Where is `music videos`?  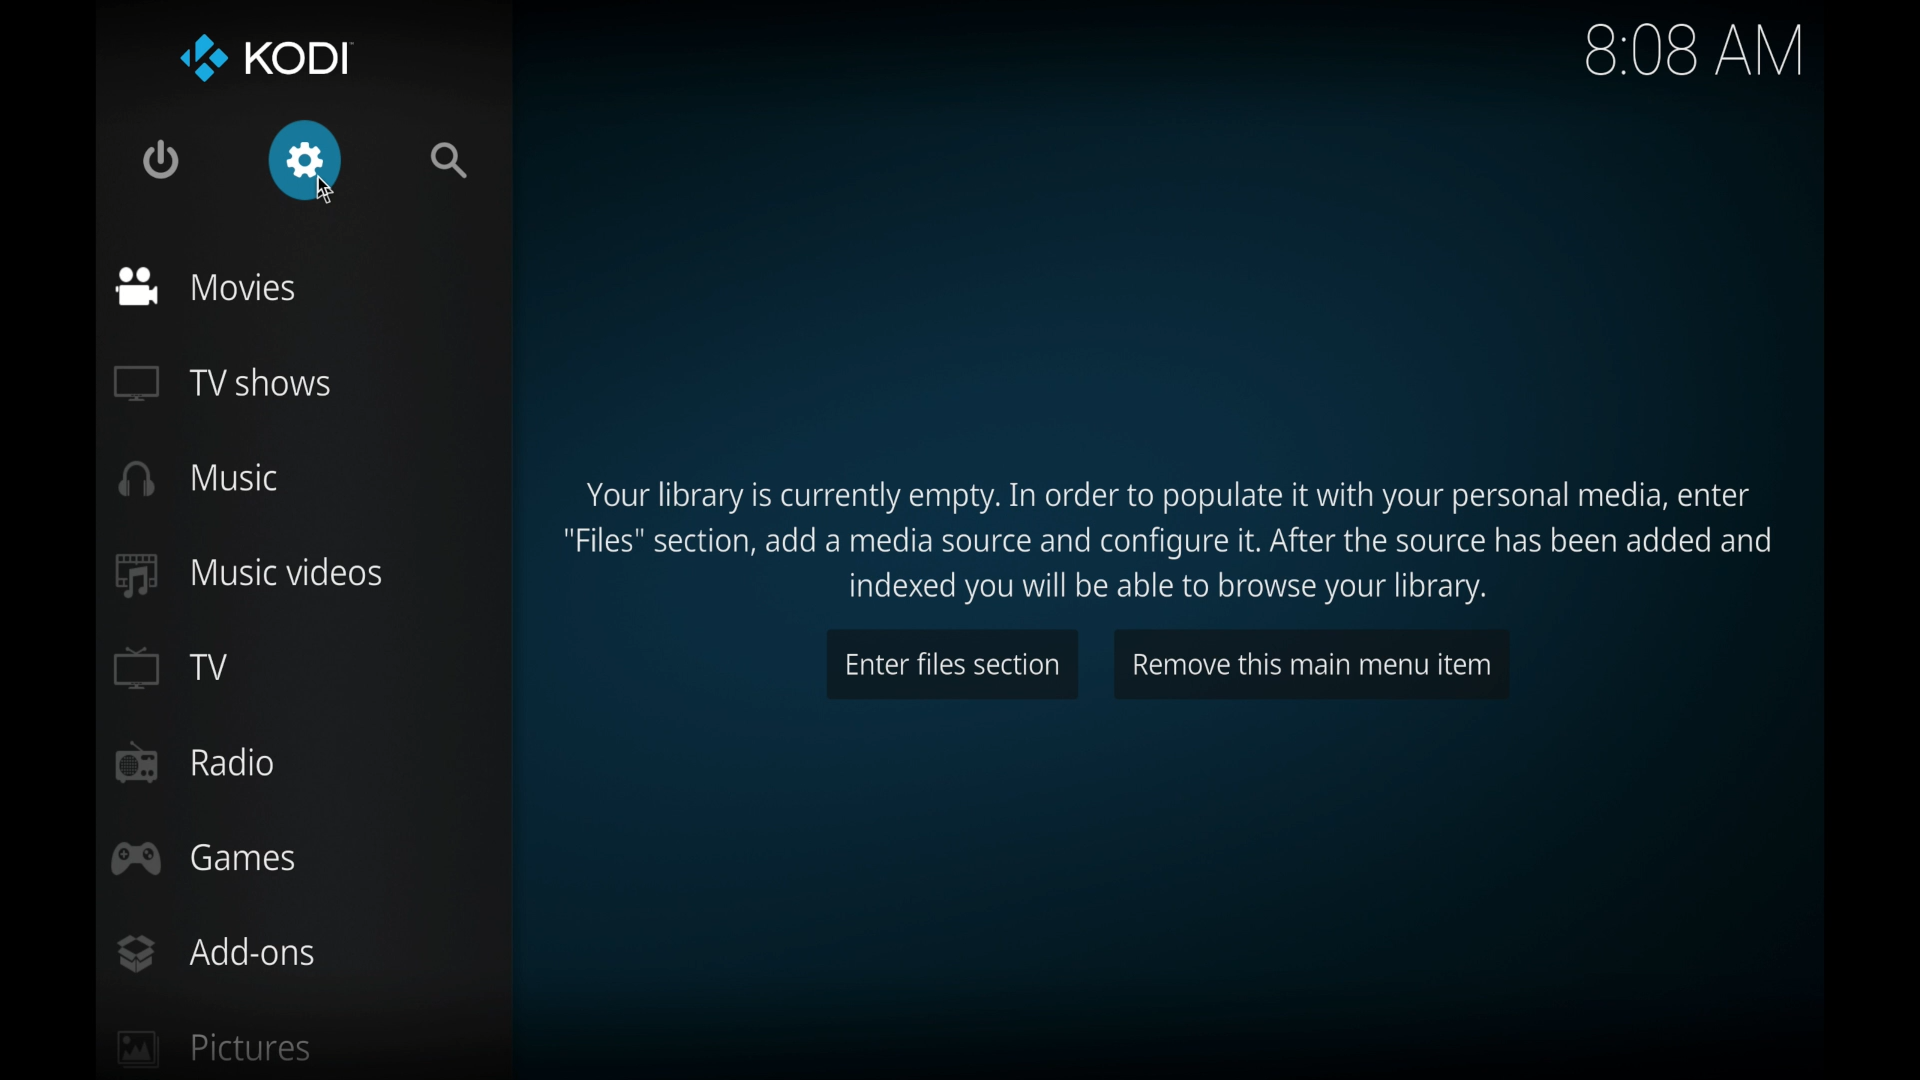
music videos is located at coordinates (248, 573).